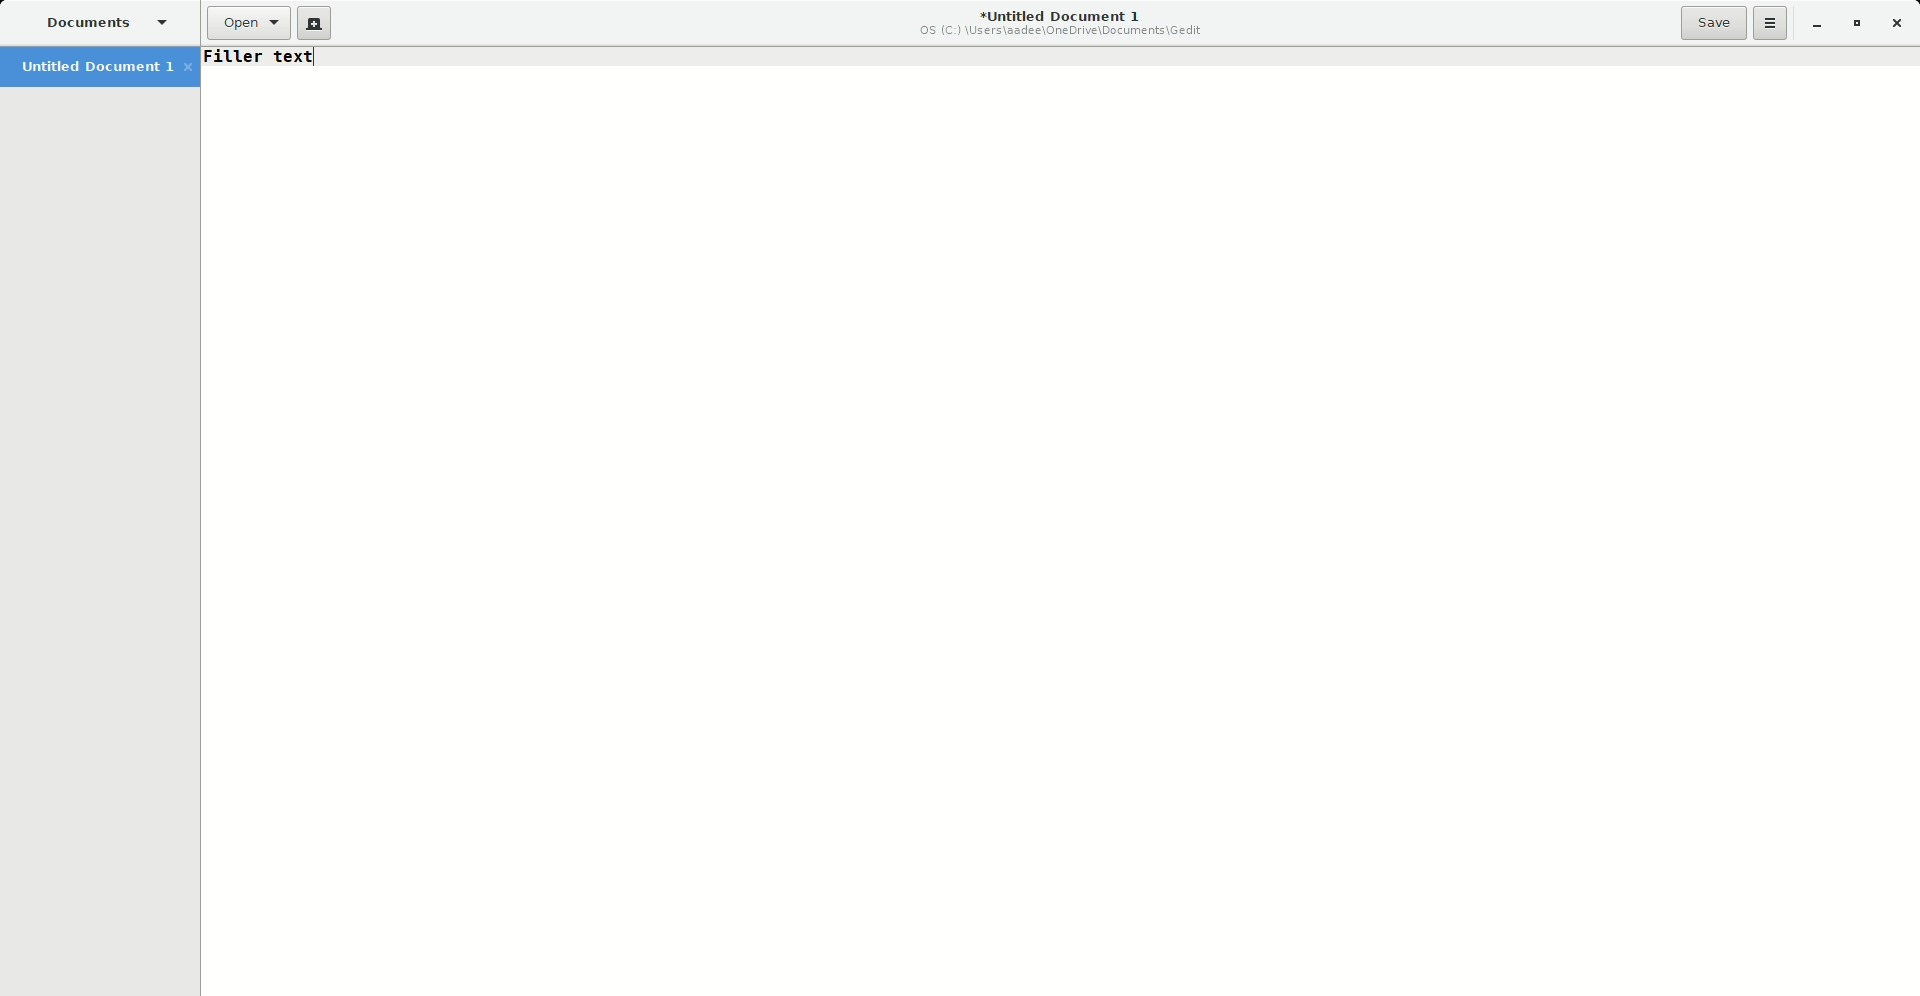  What do you see at coordinates (105, 69) in the screenshot?
I see `Untitled Document 1` at bounding box center [105, 69].